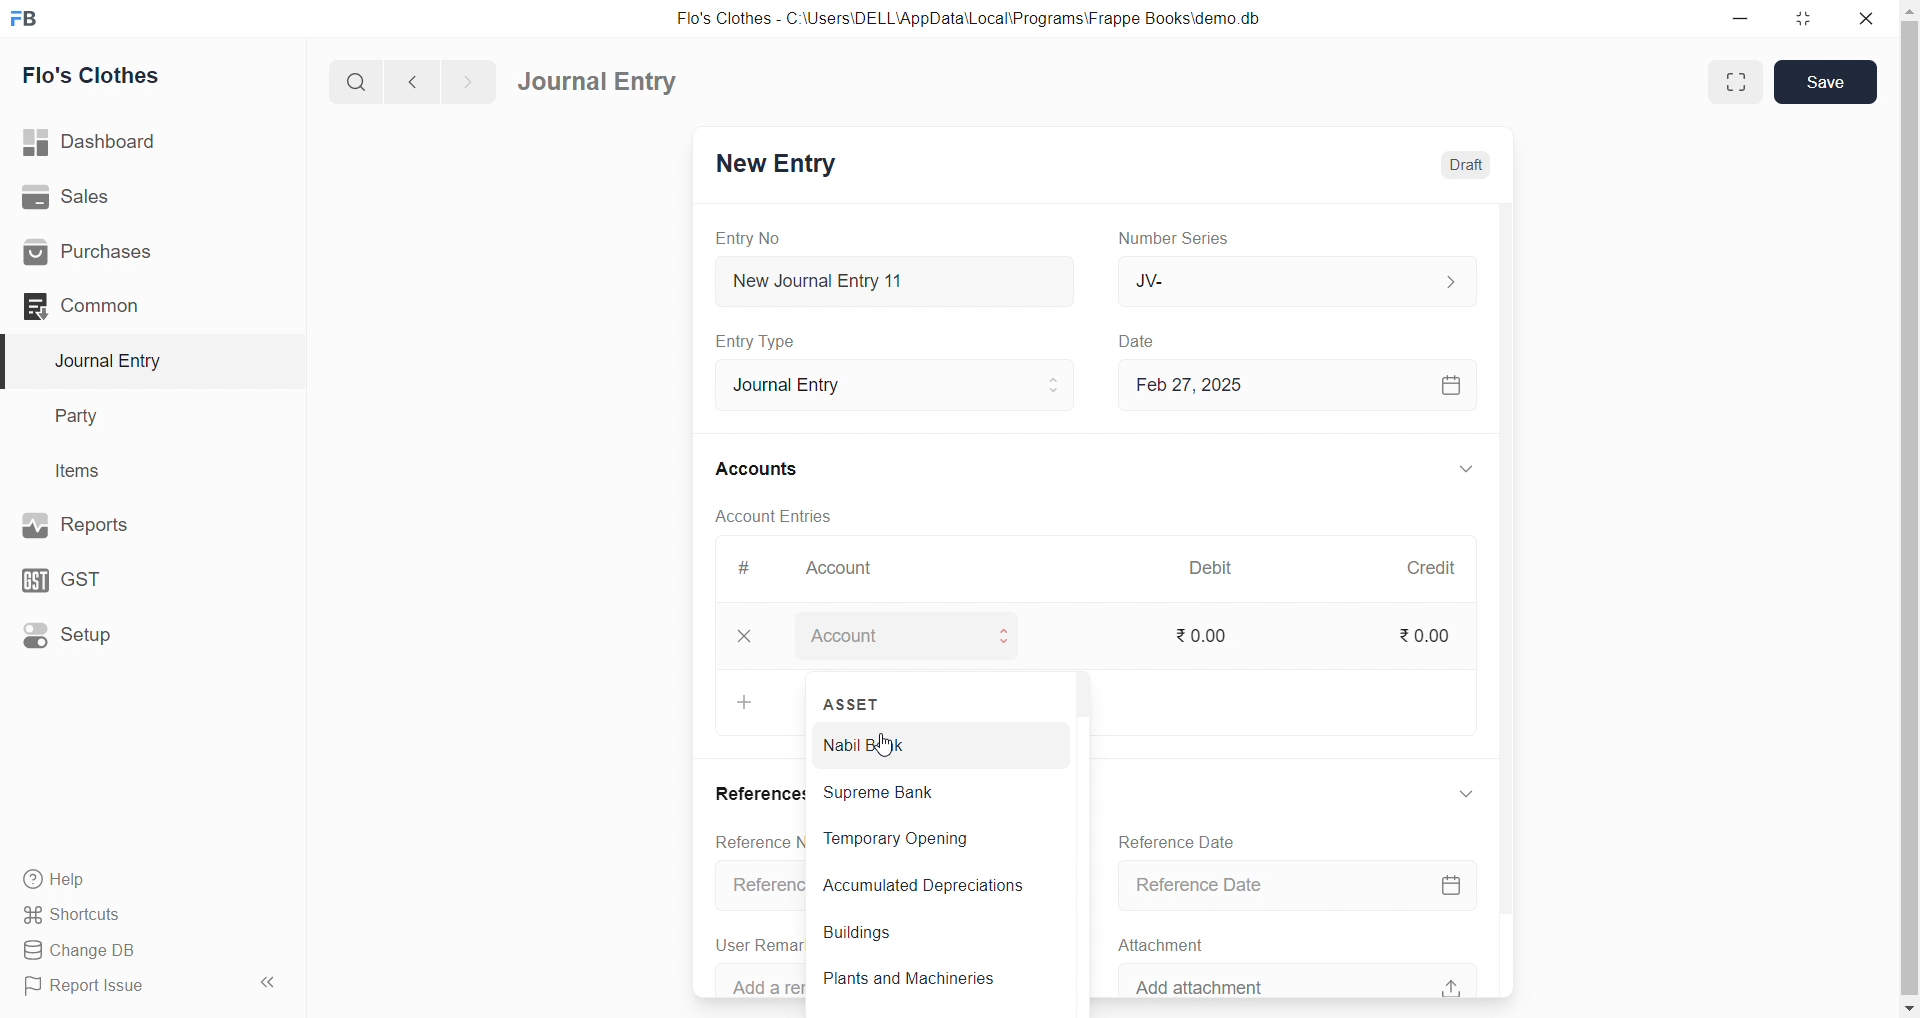  I want to click on Supreme Bank, so click(920, 793).